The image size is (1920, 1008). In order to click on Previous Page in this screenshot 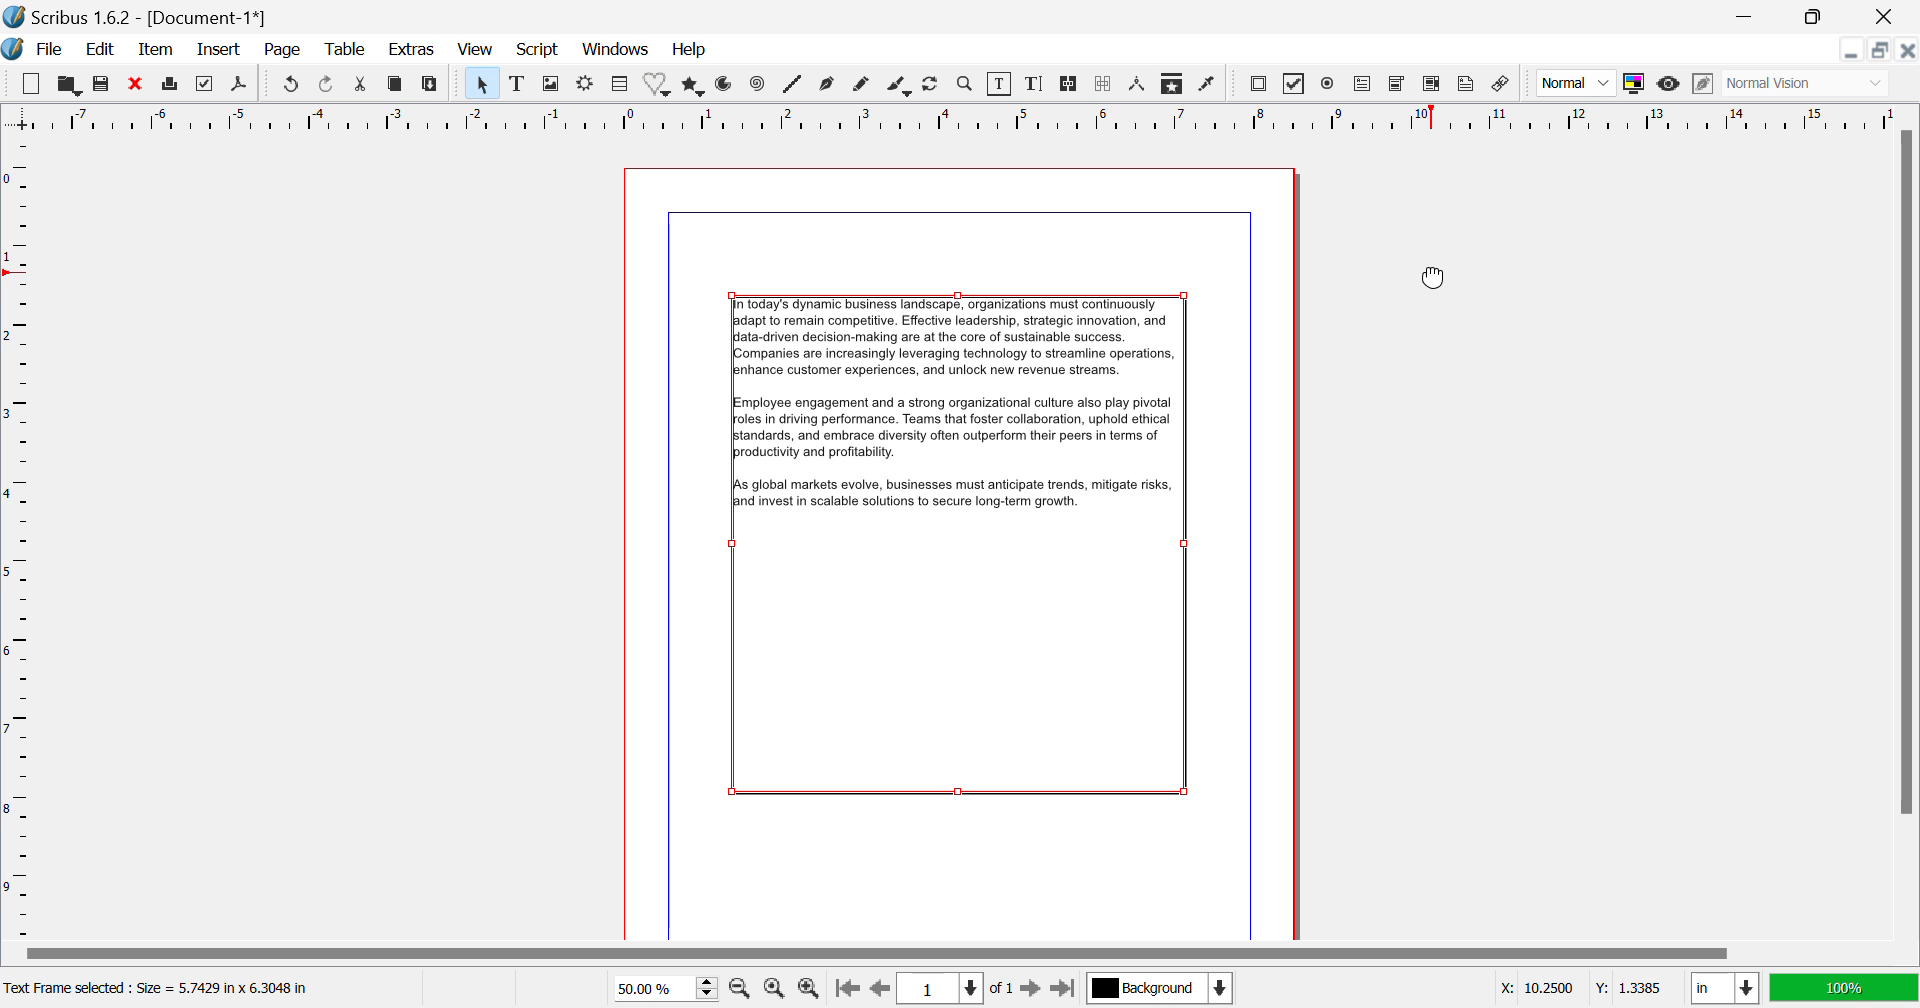, I will do `click(881, 989)`.